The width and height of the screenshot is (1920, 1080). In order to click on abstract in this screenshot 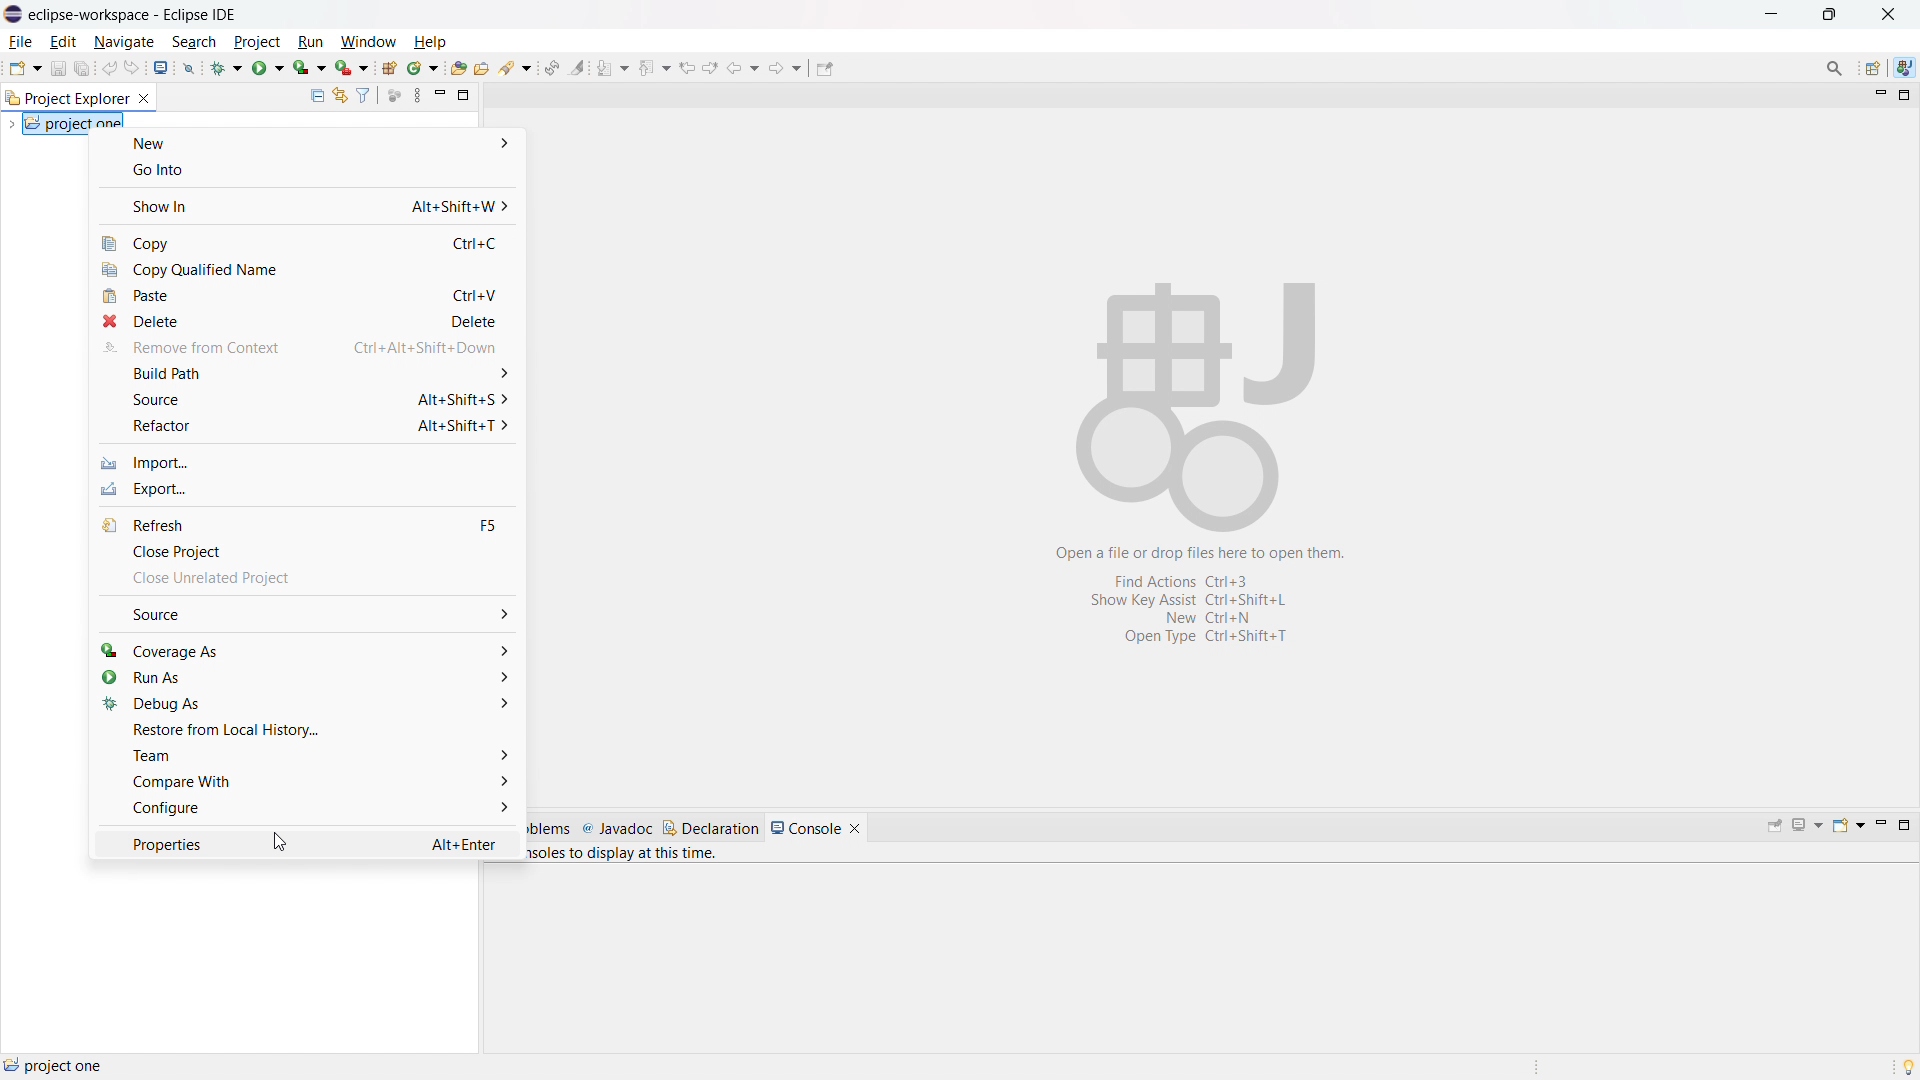, I will do `click(1200, 393)`.